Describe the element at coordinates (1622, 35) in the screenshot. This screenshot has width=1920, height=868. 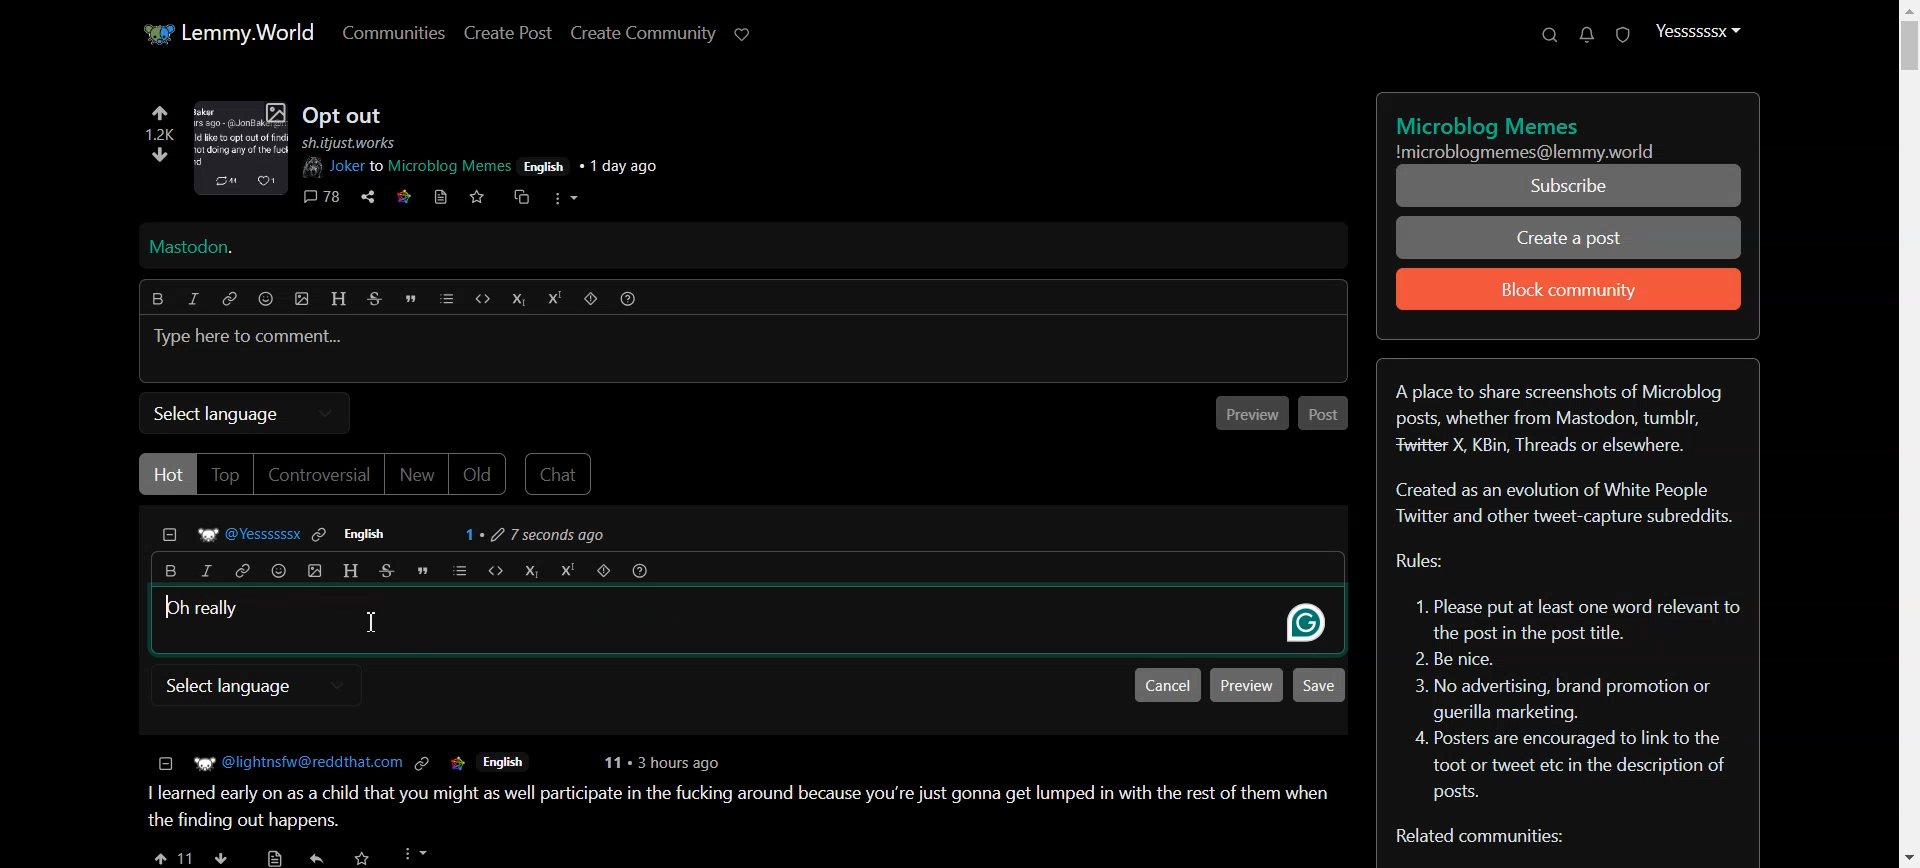
I see `Unread report` at that location.